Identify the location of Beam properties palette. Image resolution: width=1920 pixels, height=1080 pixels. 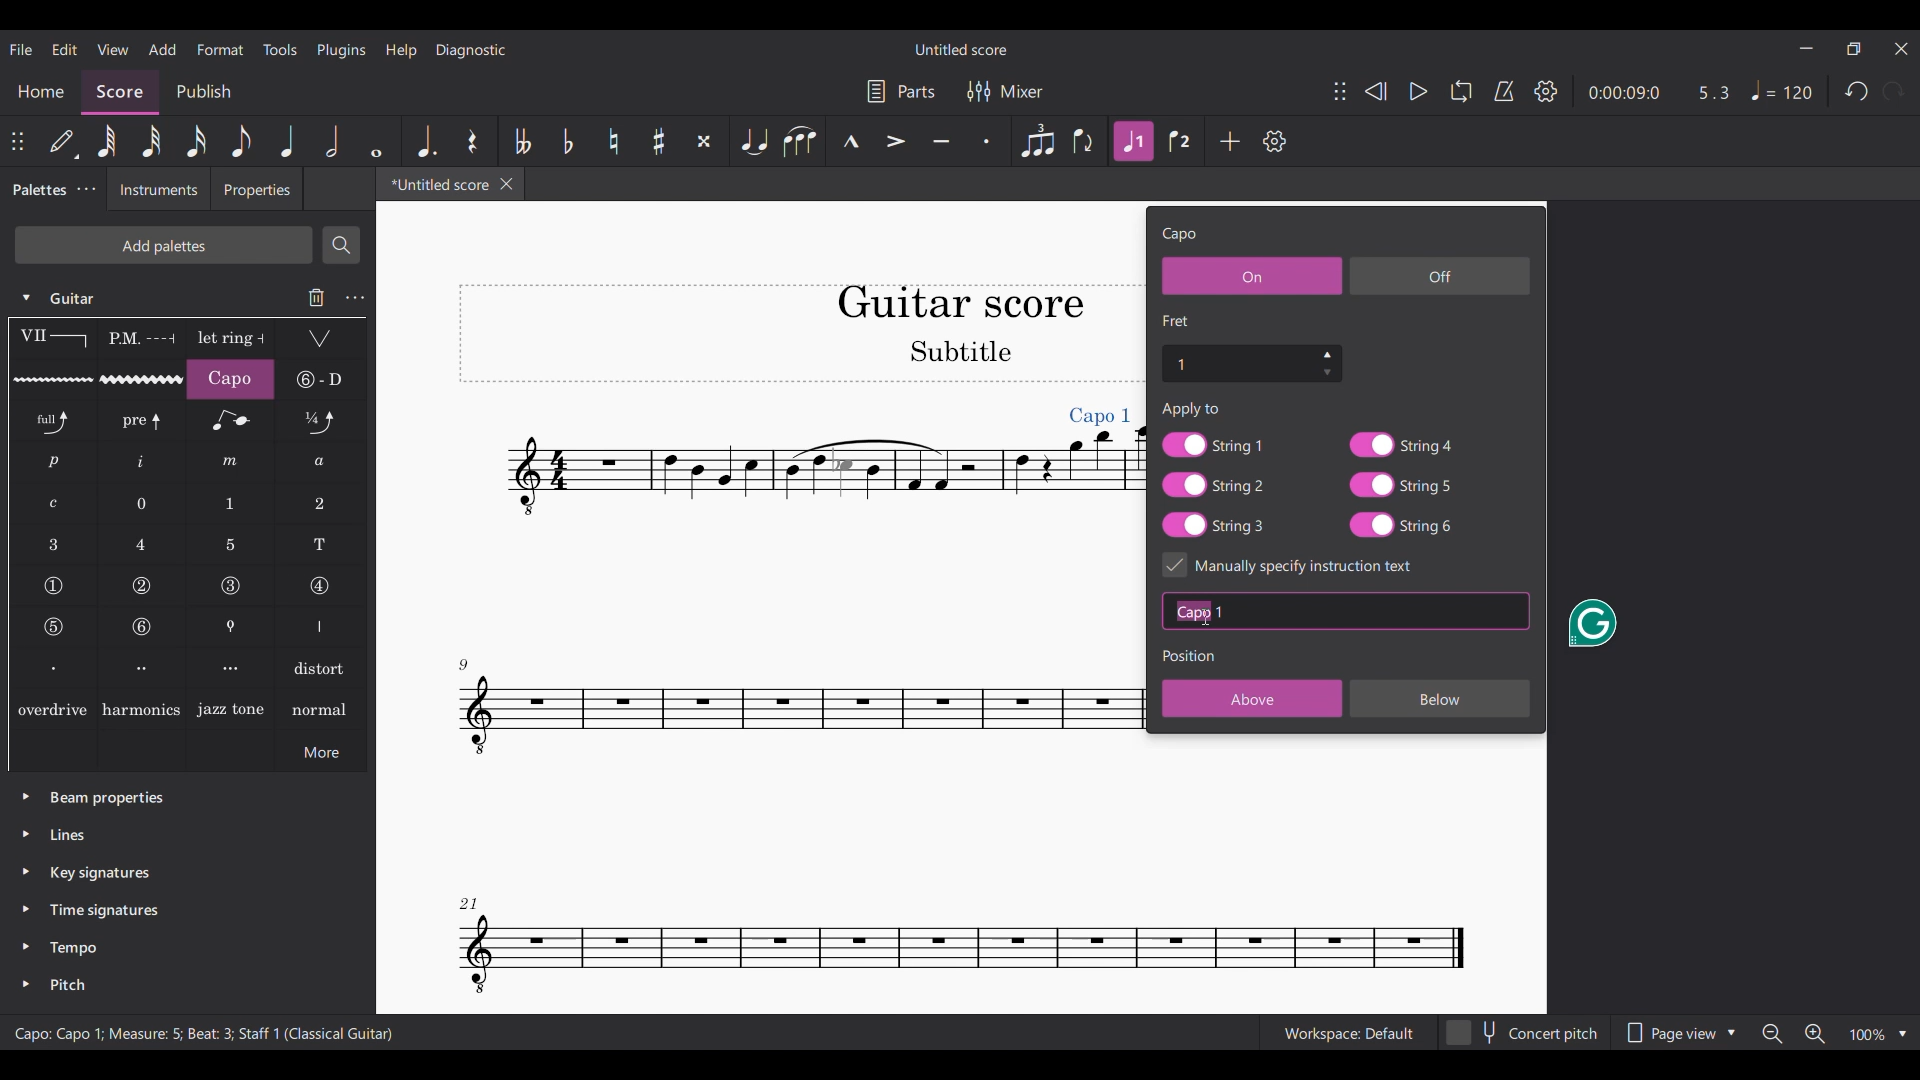
(107, 799).